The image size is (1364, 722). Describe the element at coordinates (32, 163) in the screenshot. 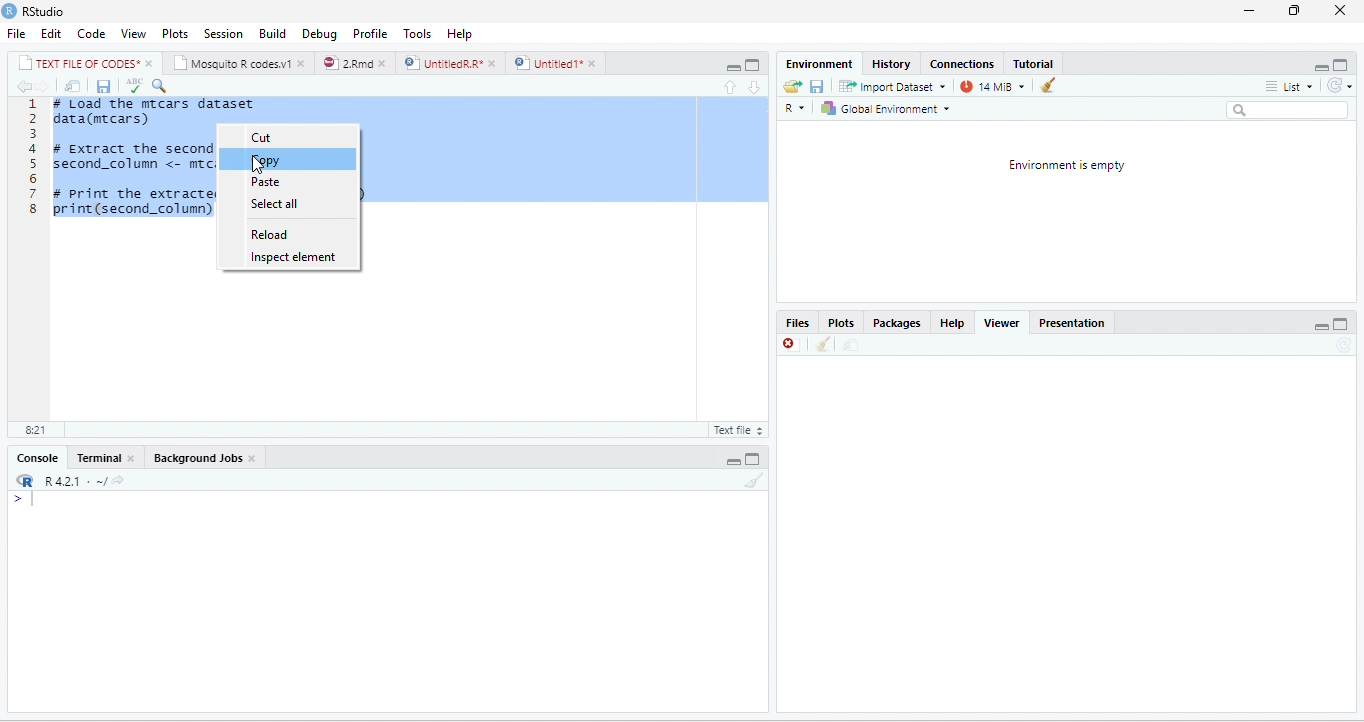

I see `5` at that location.